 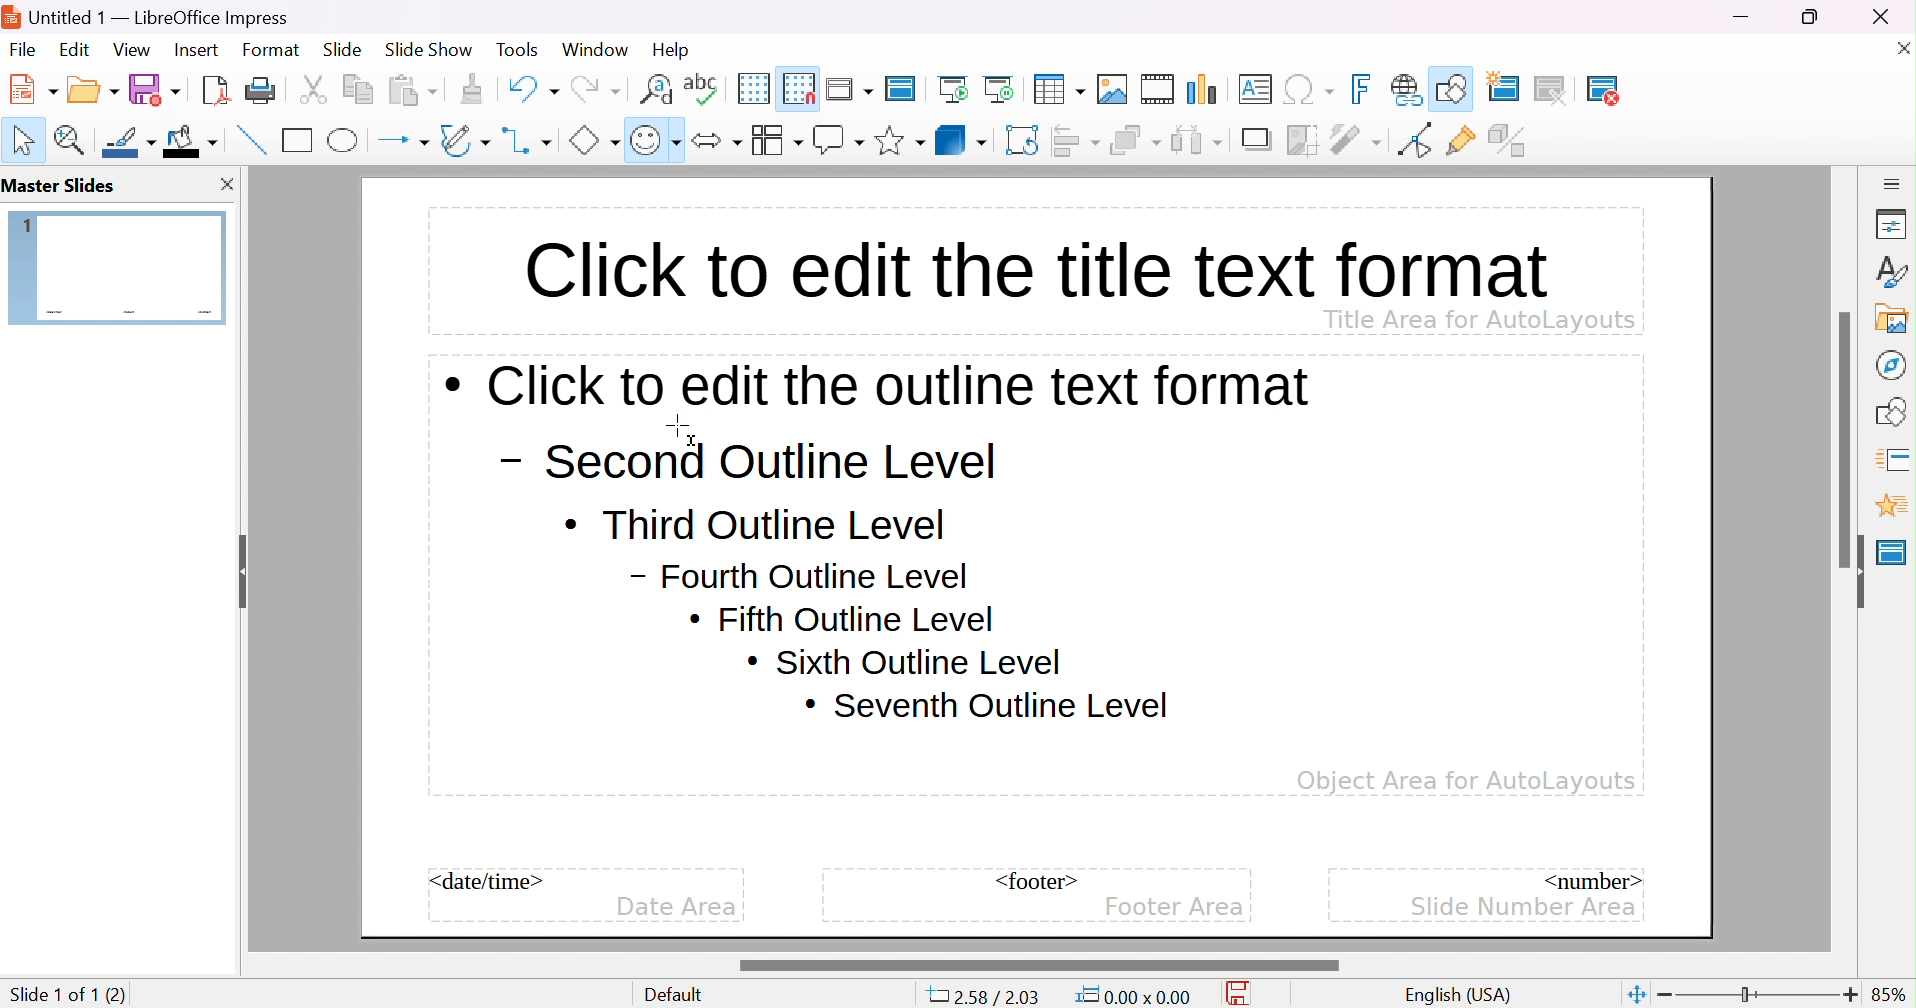 What do you see at coordinates (1037, 965) in the screenshot?
I see `slider` at bounding box center [1037, 965].